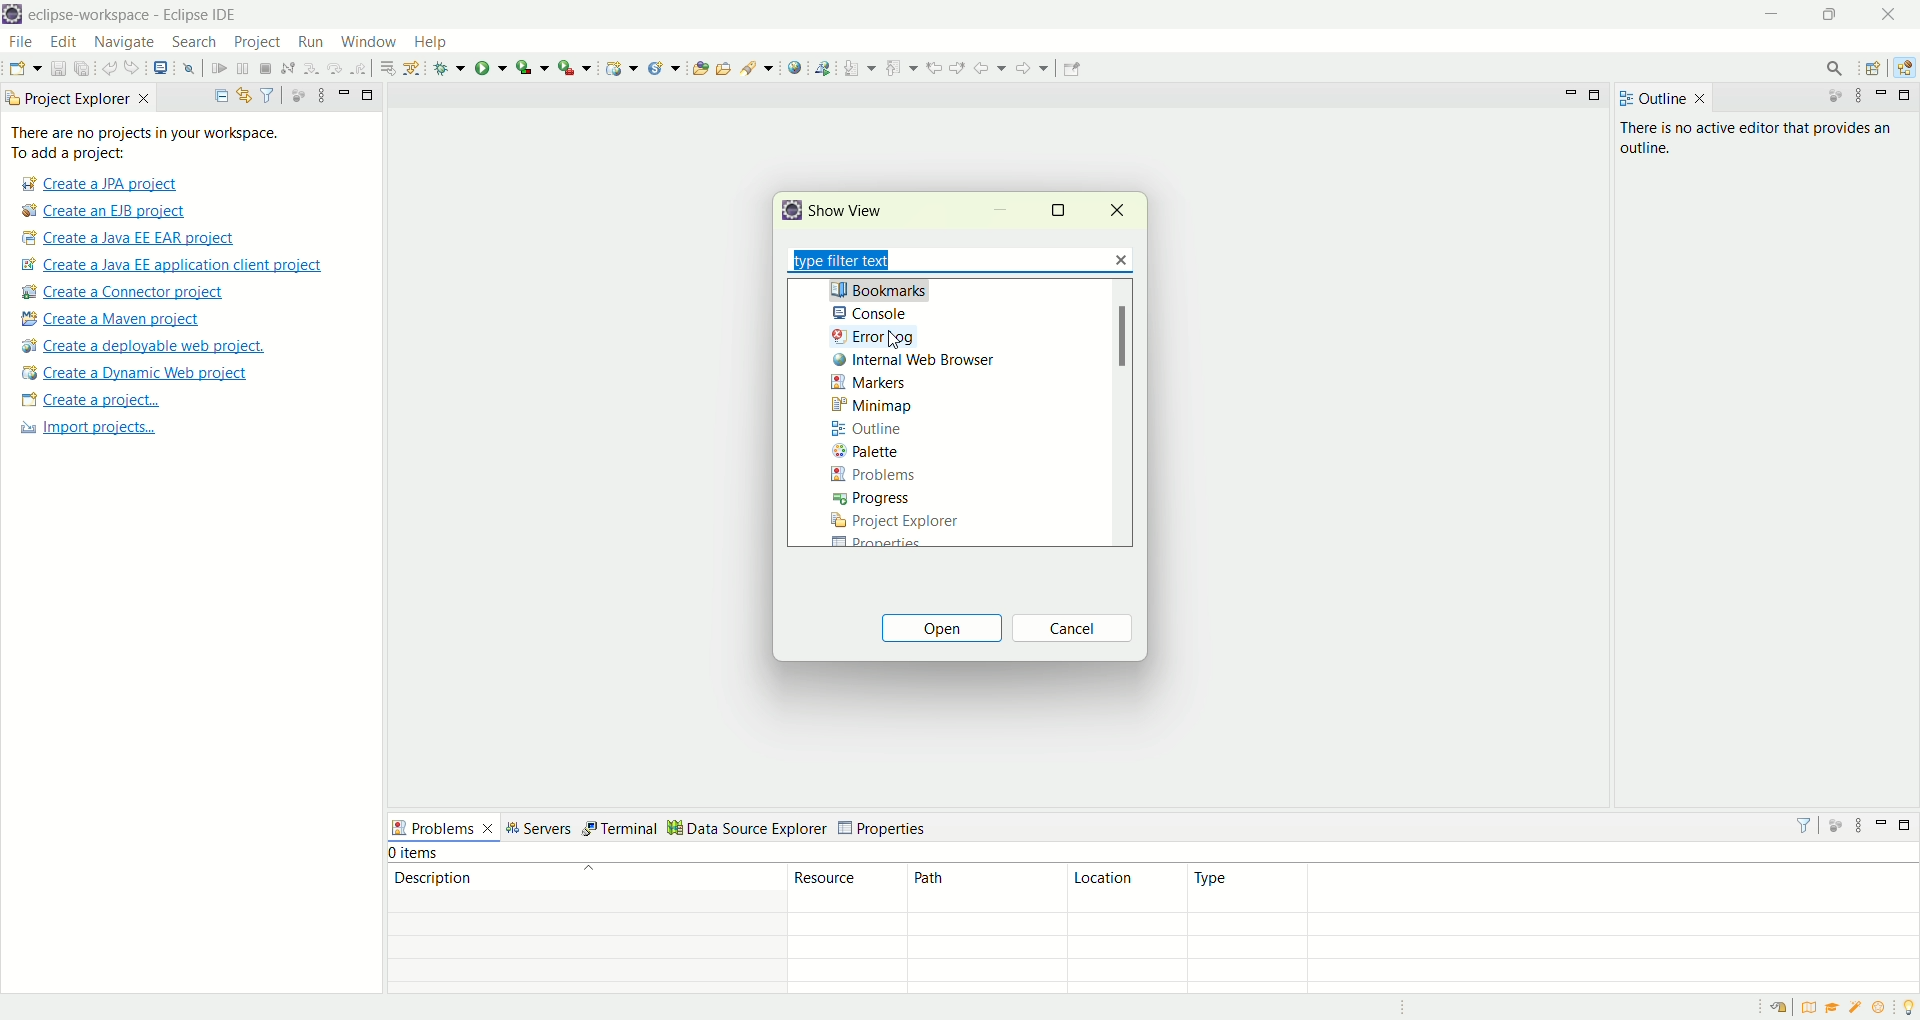 Image resolution: width=1920 pixels, height=1020 pixels. What do you see at coordinates (1032, 66) in the screenshot?
I see `forward` at bounding box center [1032, 66].